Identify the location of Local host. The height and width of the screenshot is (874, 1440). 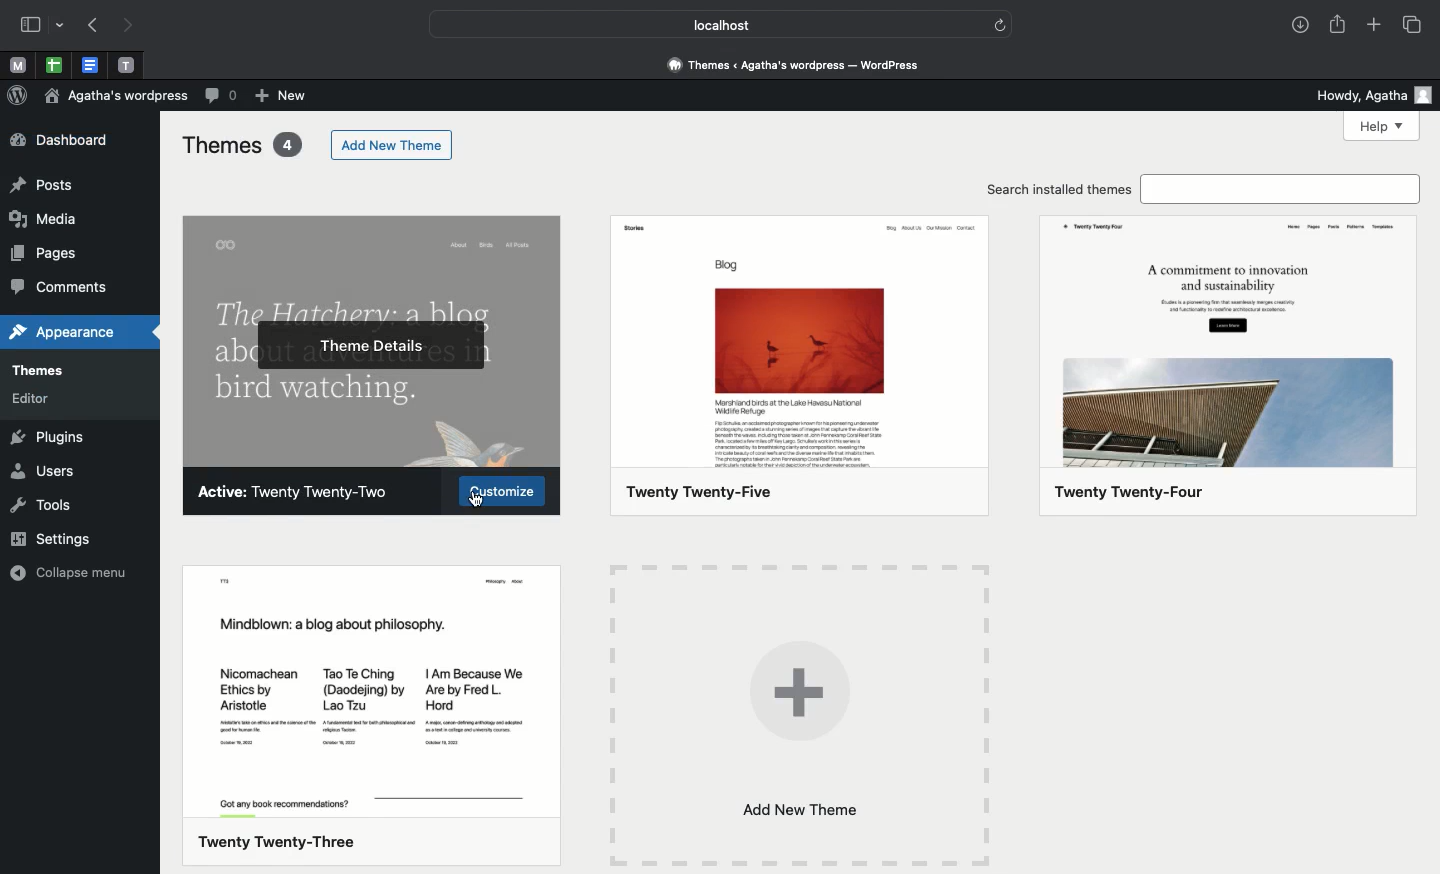
(706, 24).